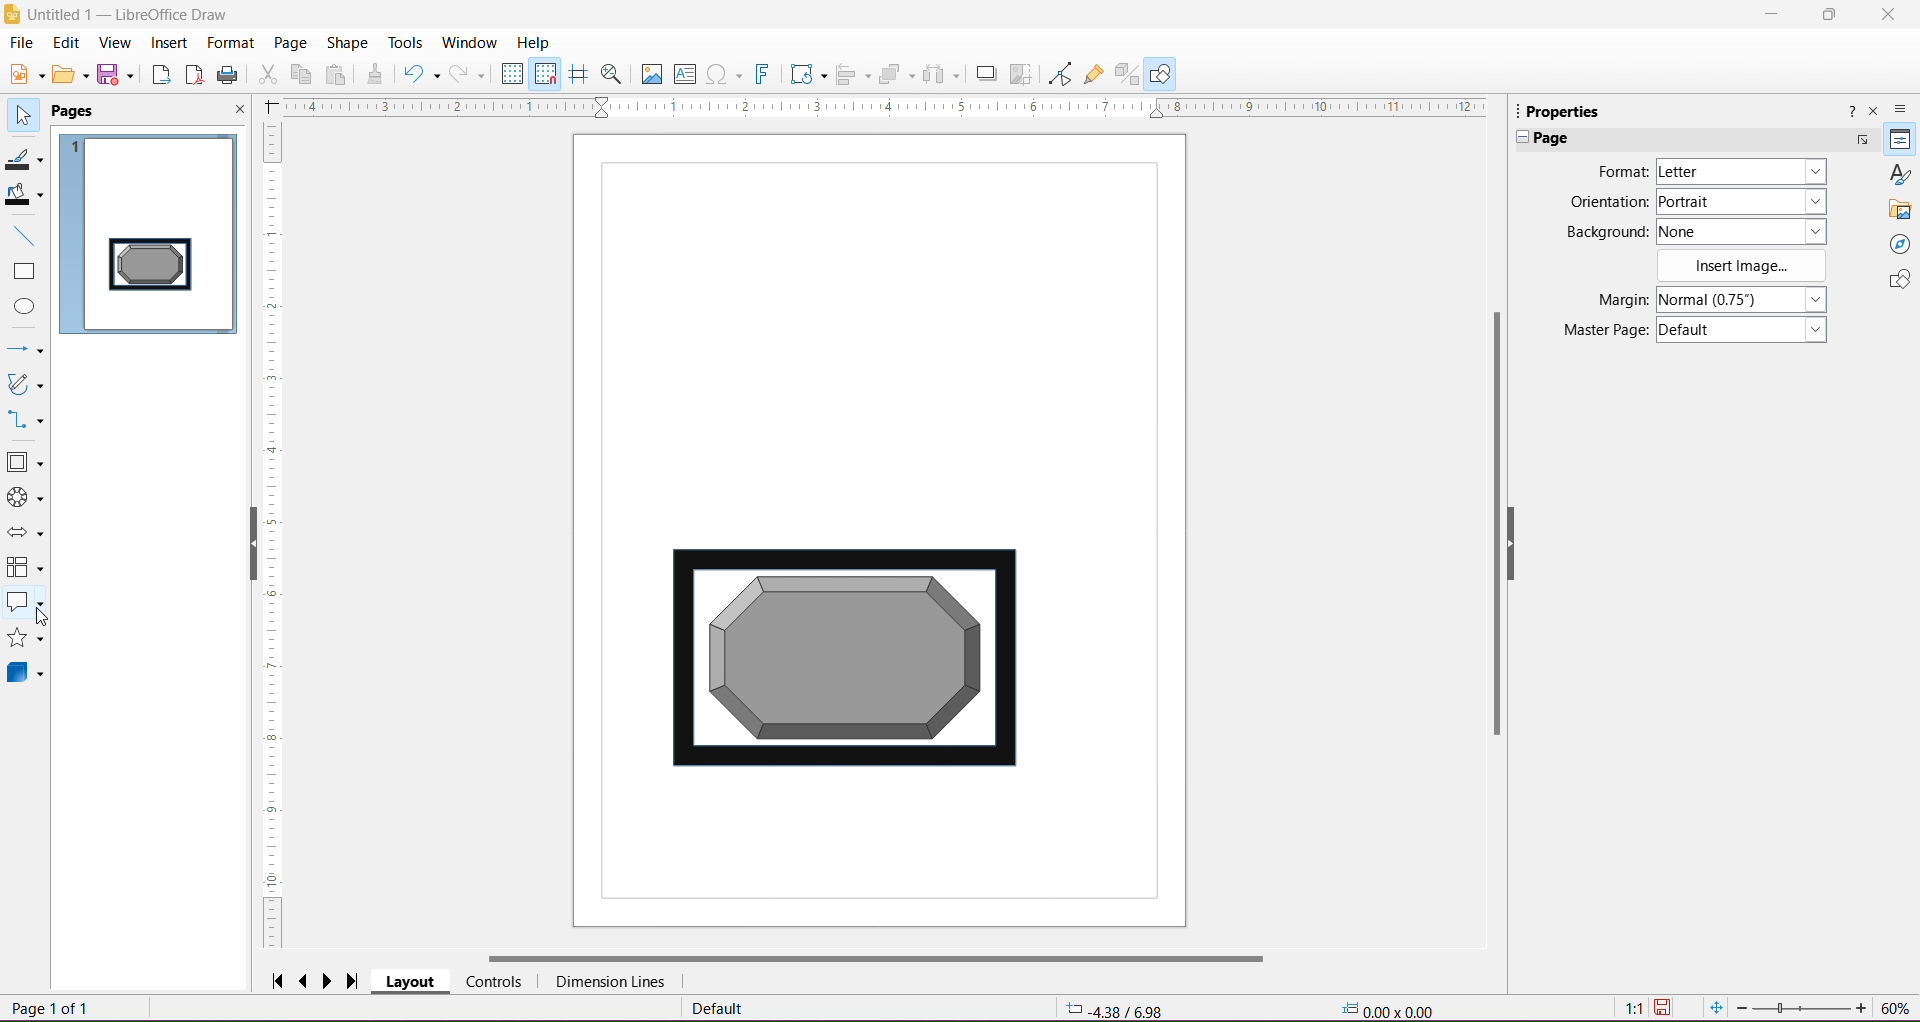 Image resolution: width=1920 pixels, height=1022 pixels. Describe the element at coordinates (27, 464) in the screenshot. I see `Basic Shapes` at that location.